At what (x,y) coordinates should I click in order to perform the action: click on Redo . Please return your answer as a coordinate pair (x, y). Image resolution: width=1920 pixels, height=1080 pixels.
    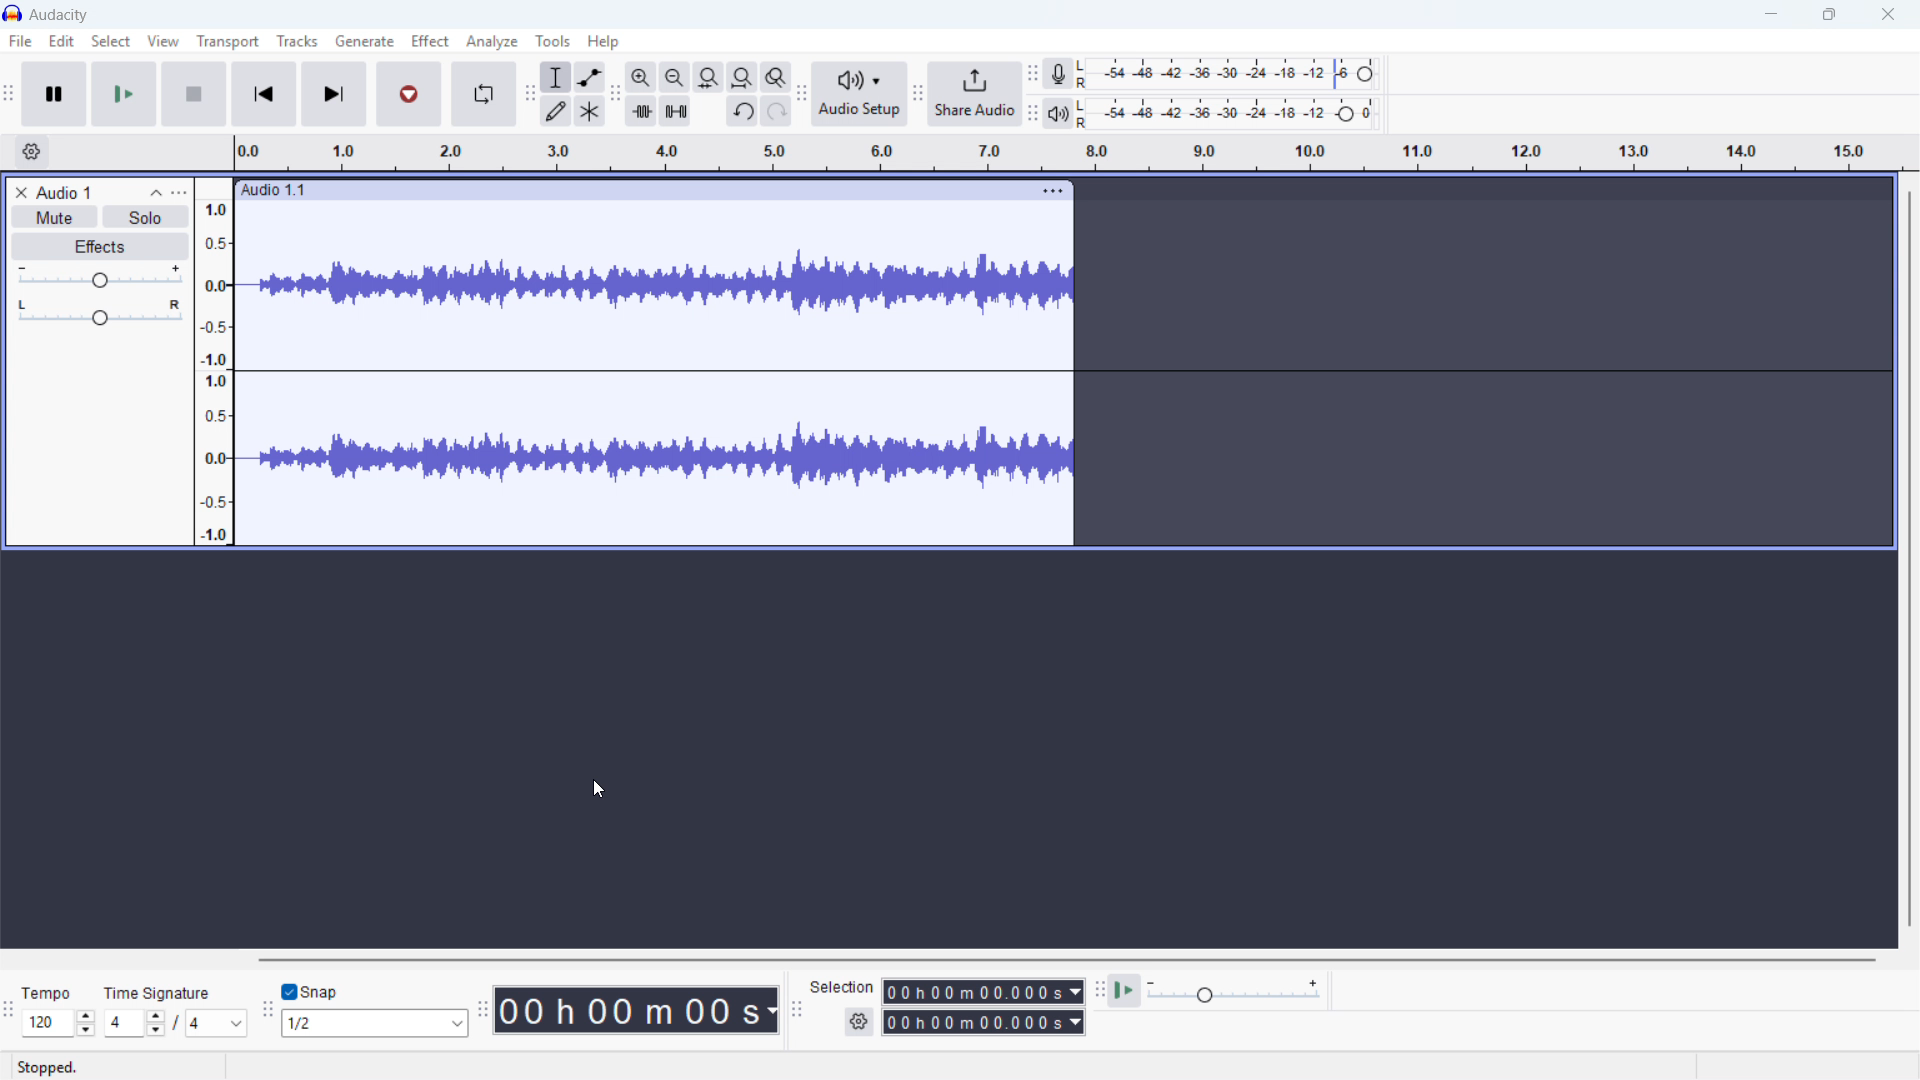
    Looking at the image, I should click on (776, 110).